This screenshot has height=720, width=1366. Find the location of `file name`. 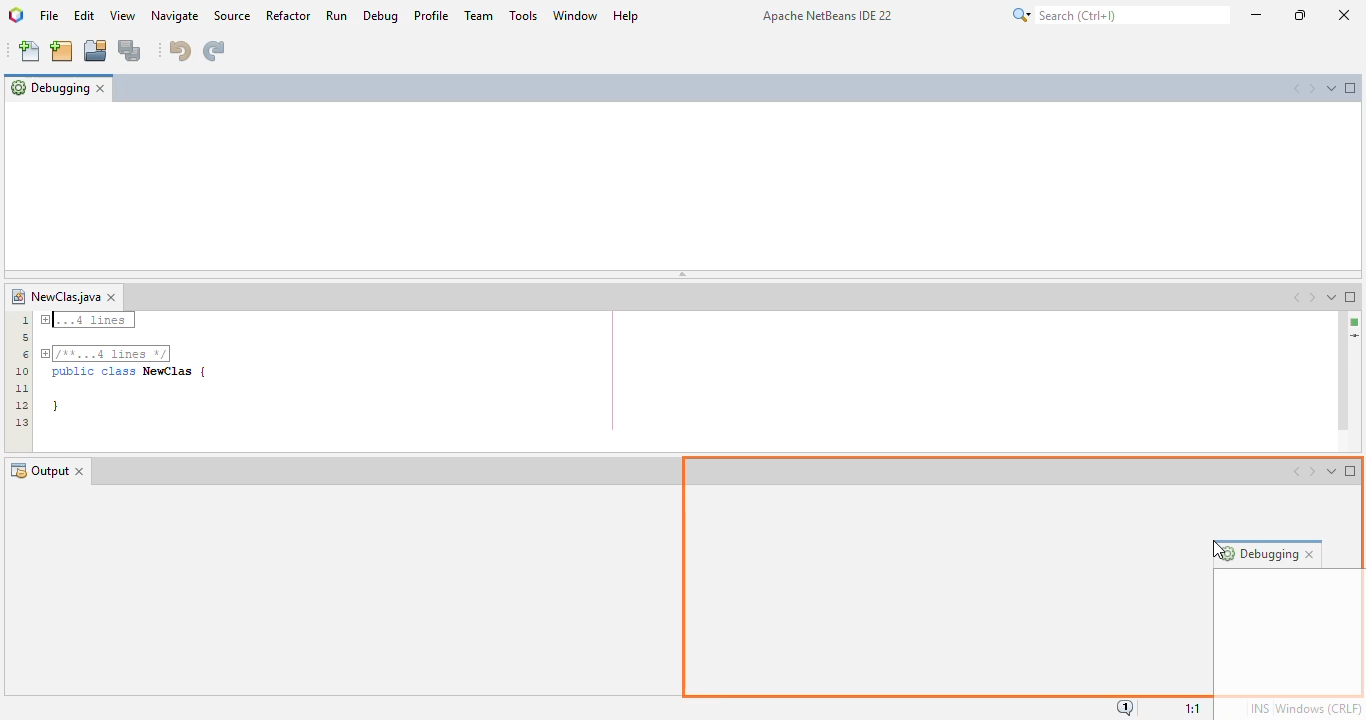

file name is located at coordinates (55, 297).